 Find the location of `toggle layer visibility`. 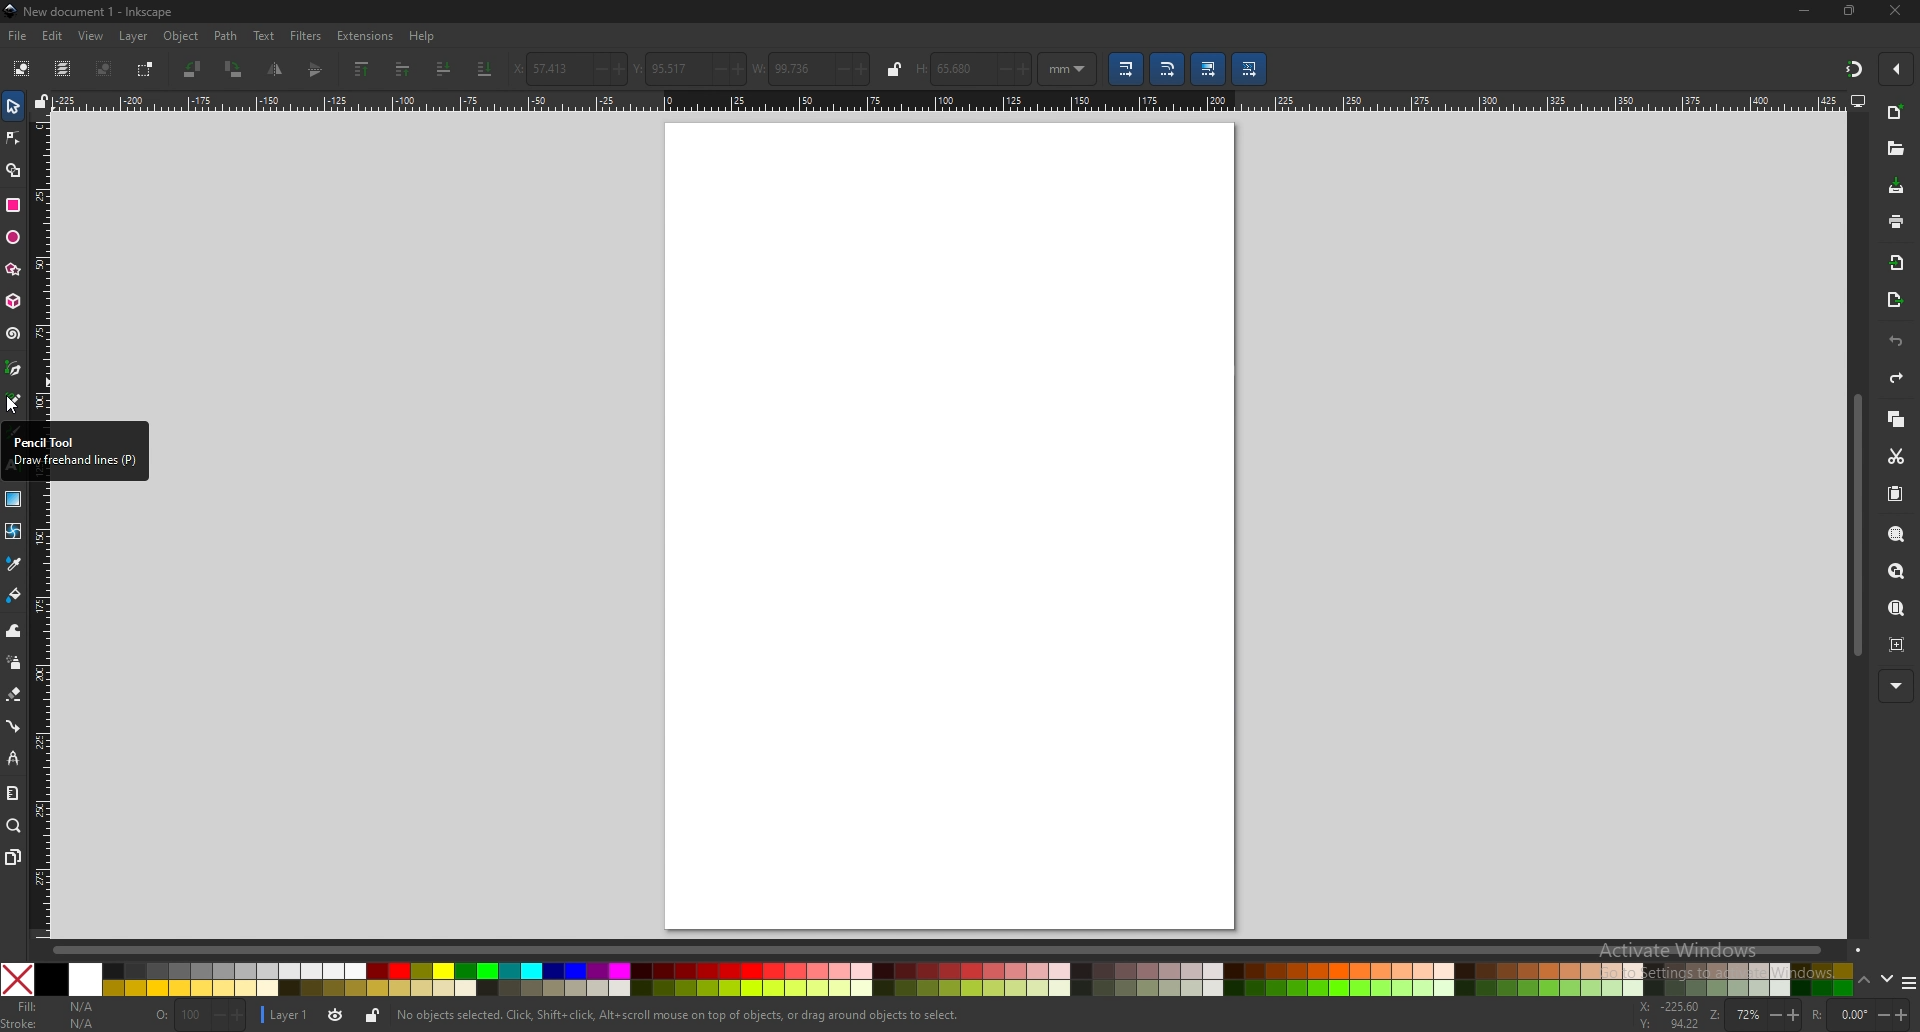

toggle layer visibility is located at coordinates (336, 1015).